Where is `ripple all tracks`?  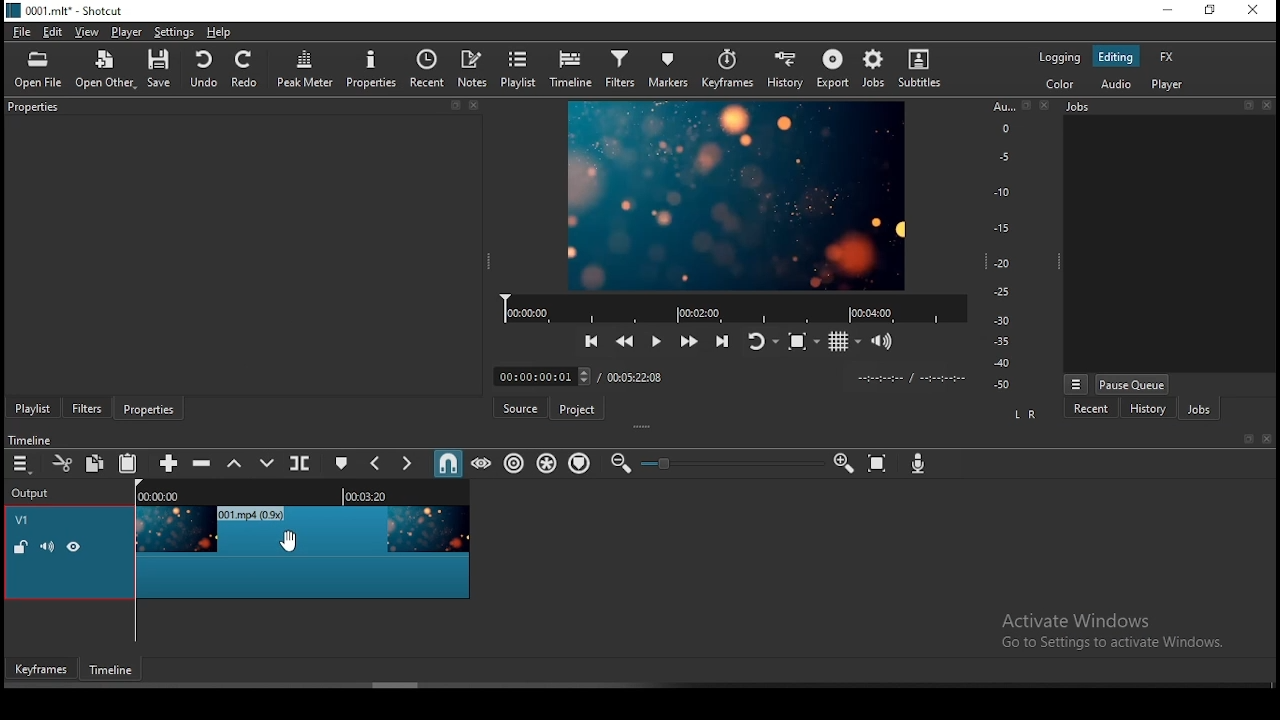 ripple all tracks is located at coordinates (547, 462).